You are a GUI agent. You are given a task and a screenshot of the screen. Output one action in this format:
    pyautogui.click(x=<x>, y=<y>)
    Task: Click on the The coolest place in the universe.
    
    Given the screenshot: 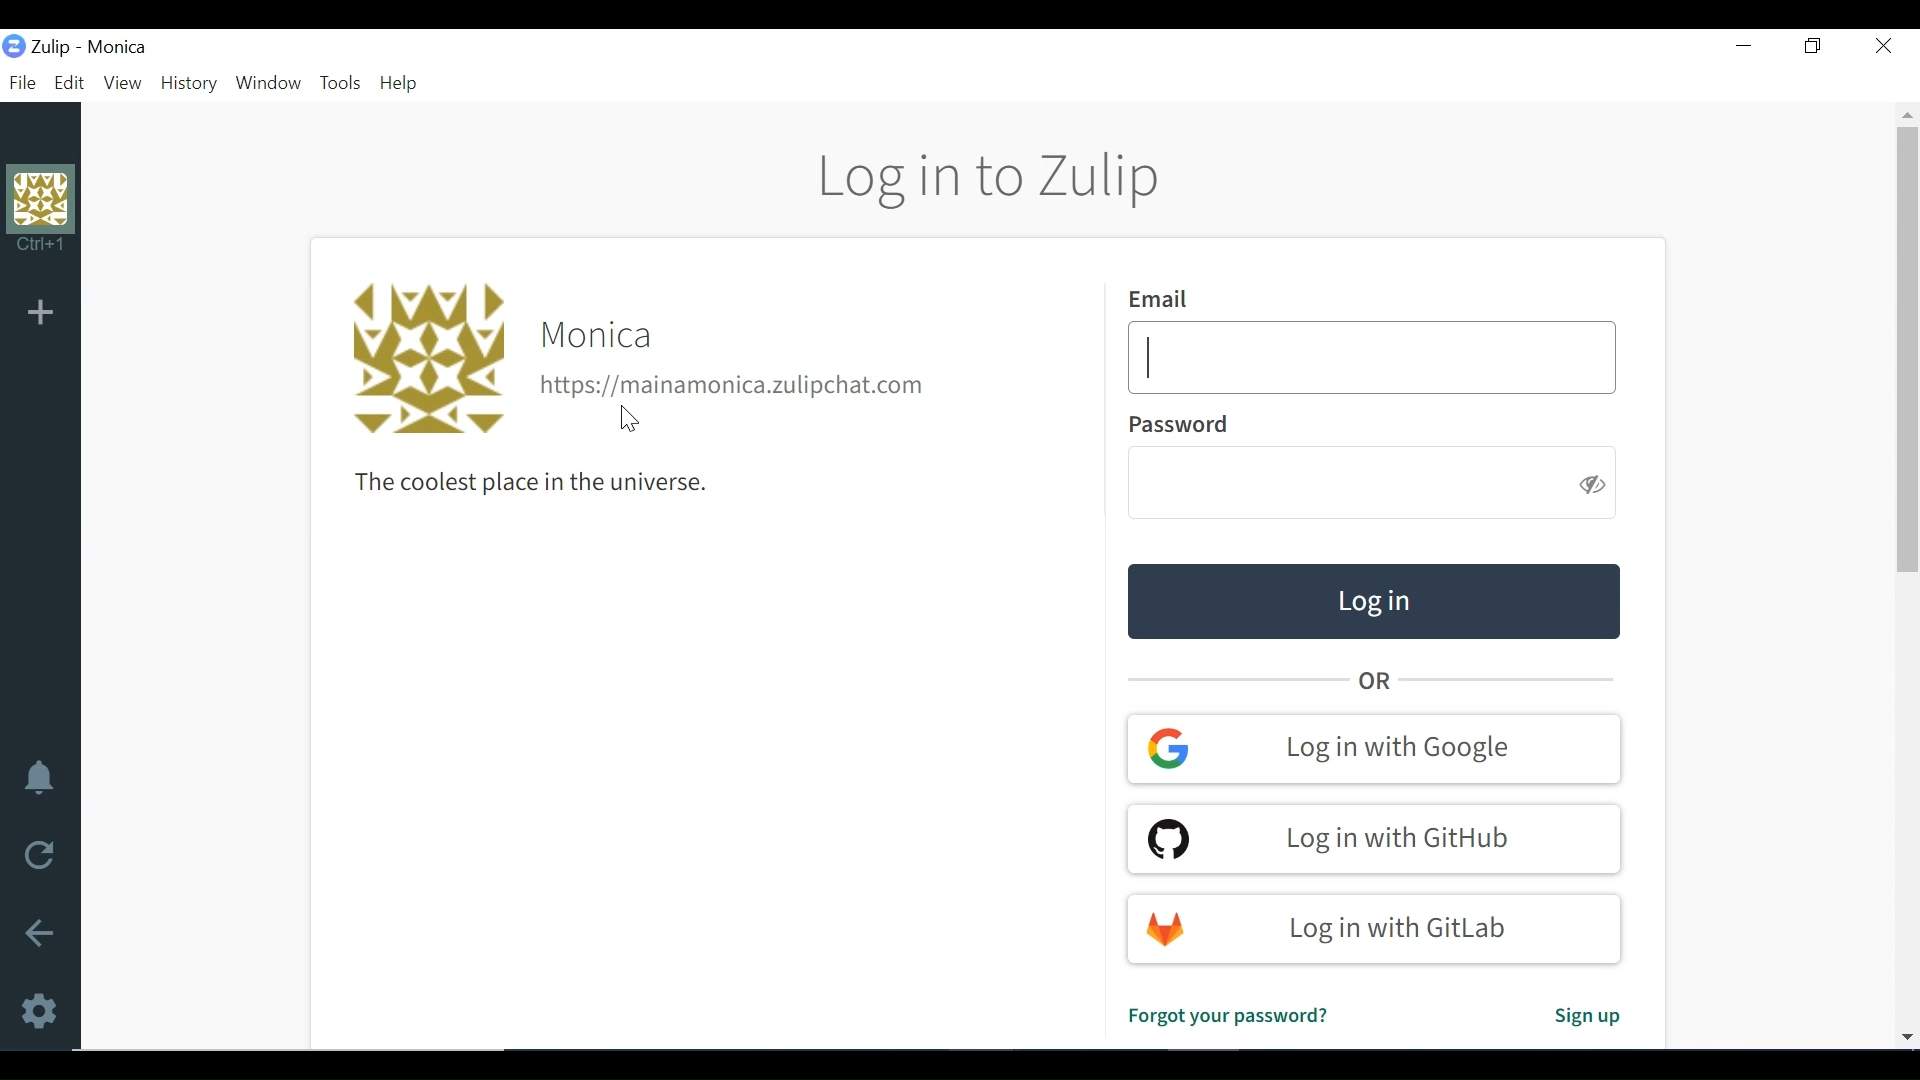 What is the action you would take?
    pyautogui.click(x=519, y=483)
    